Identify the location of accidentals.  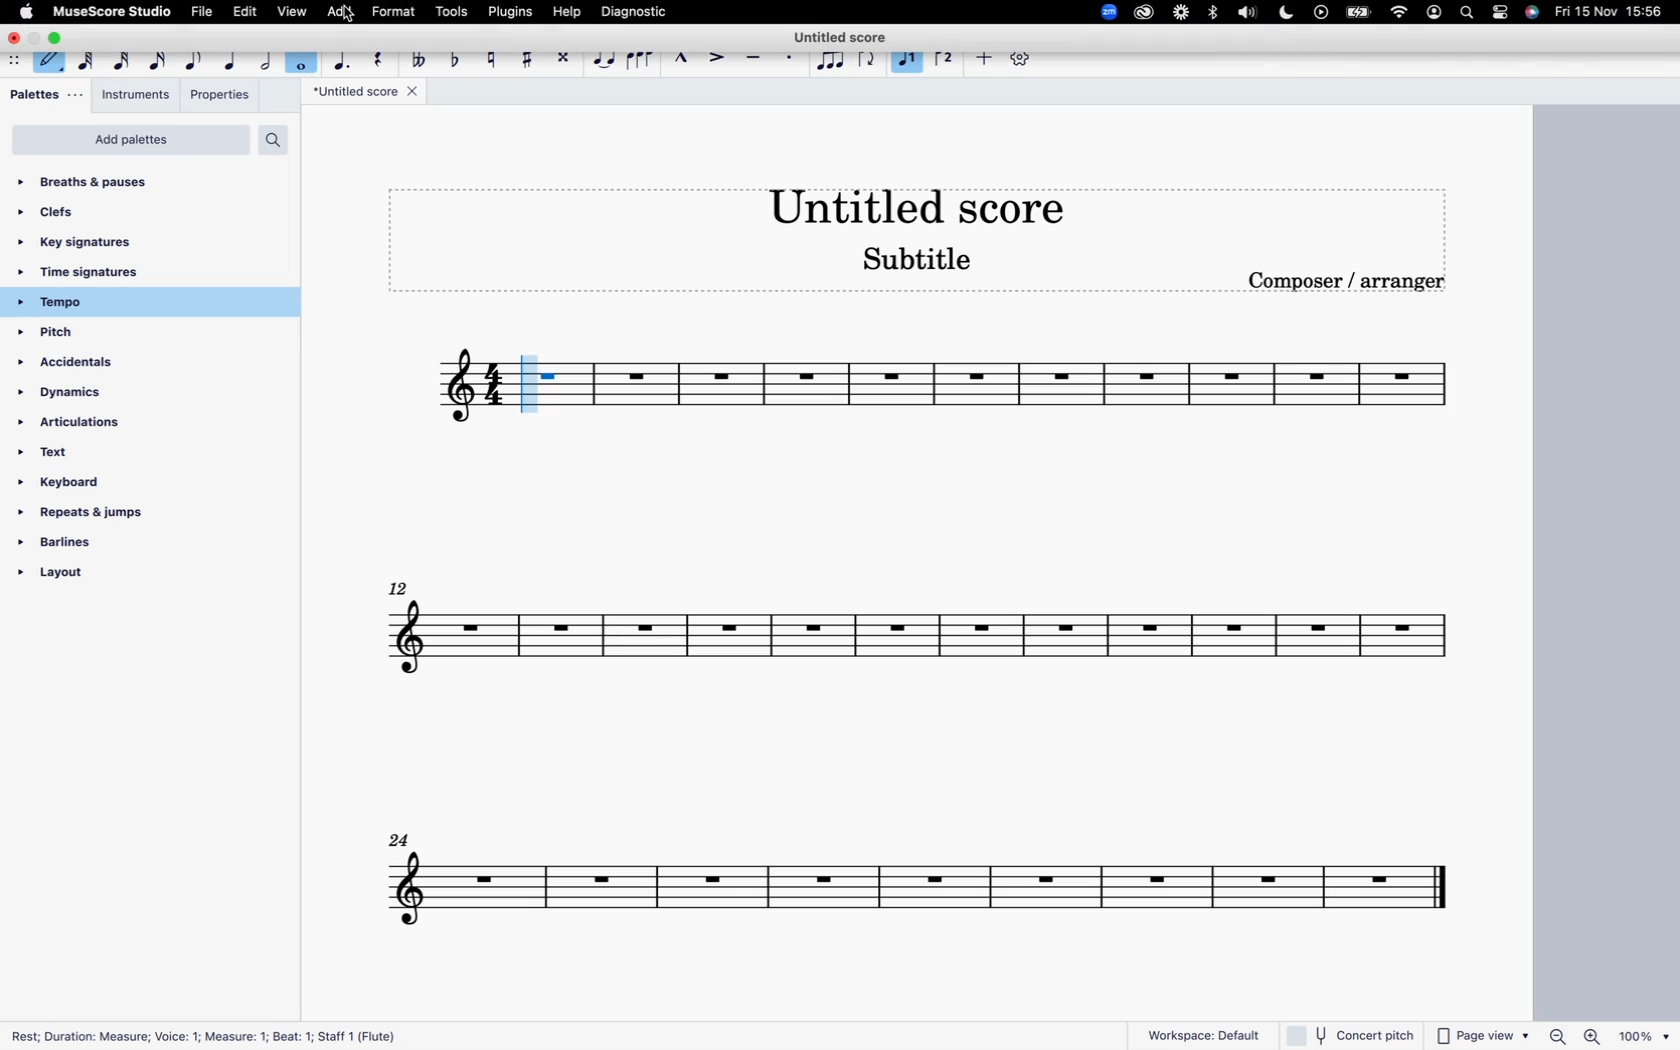
(79, 362).